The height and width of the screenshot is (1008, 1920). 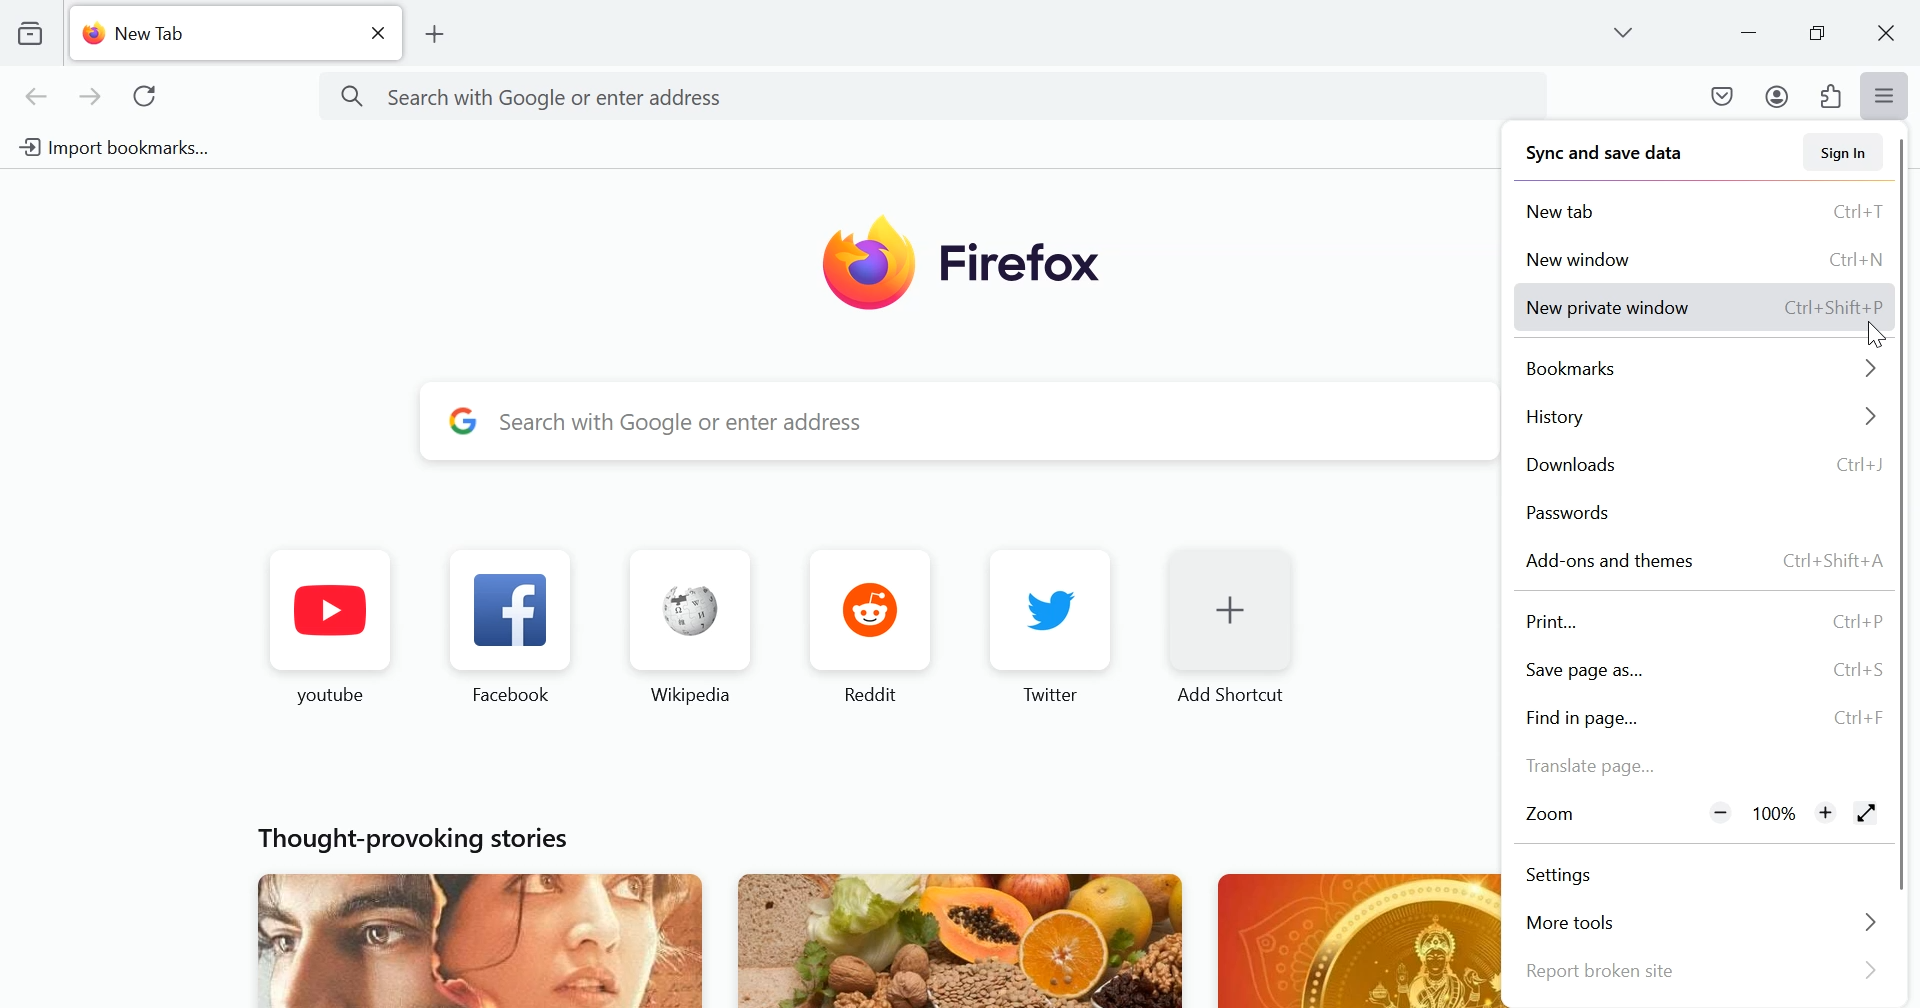 I want to click on new private window, so click(x=1704, y=307).